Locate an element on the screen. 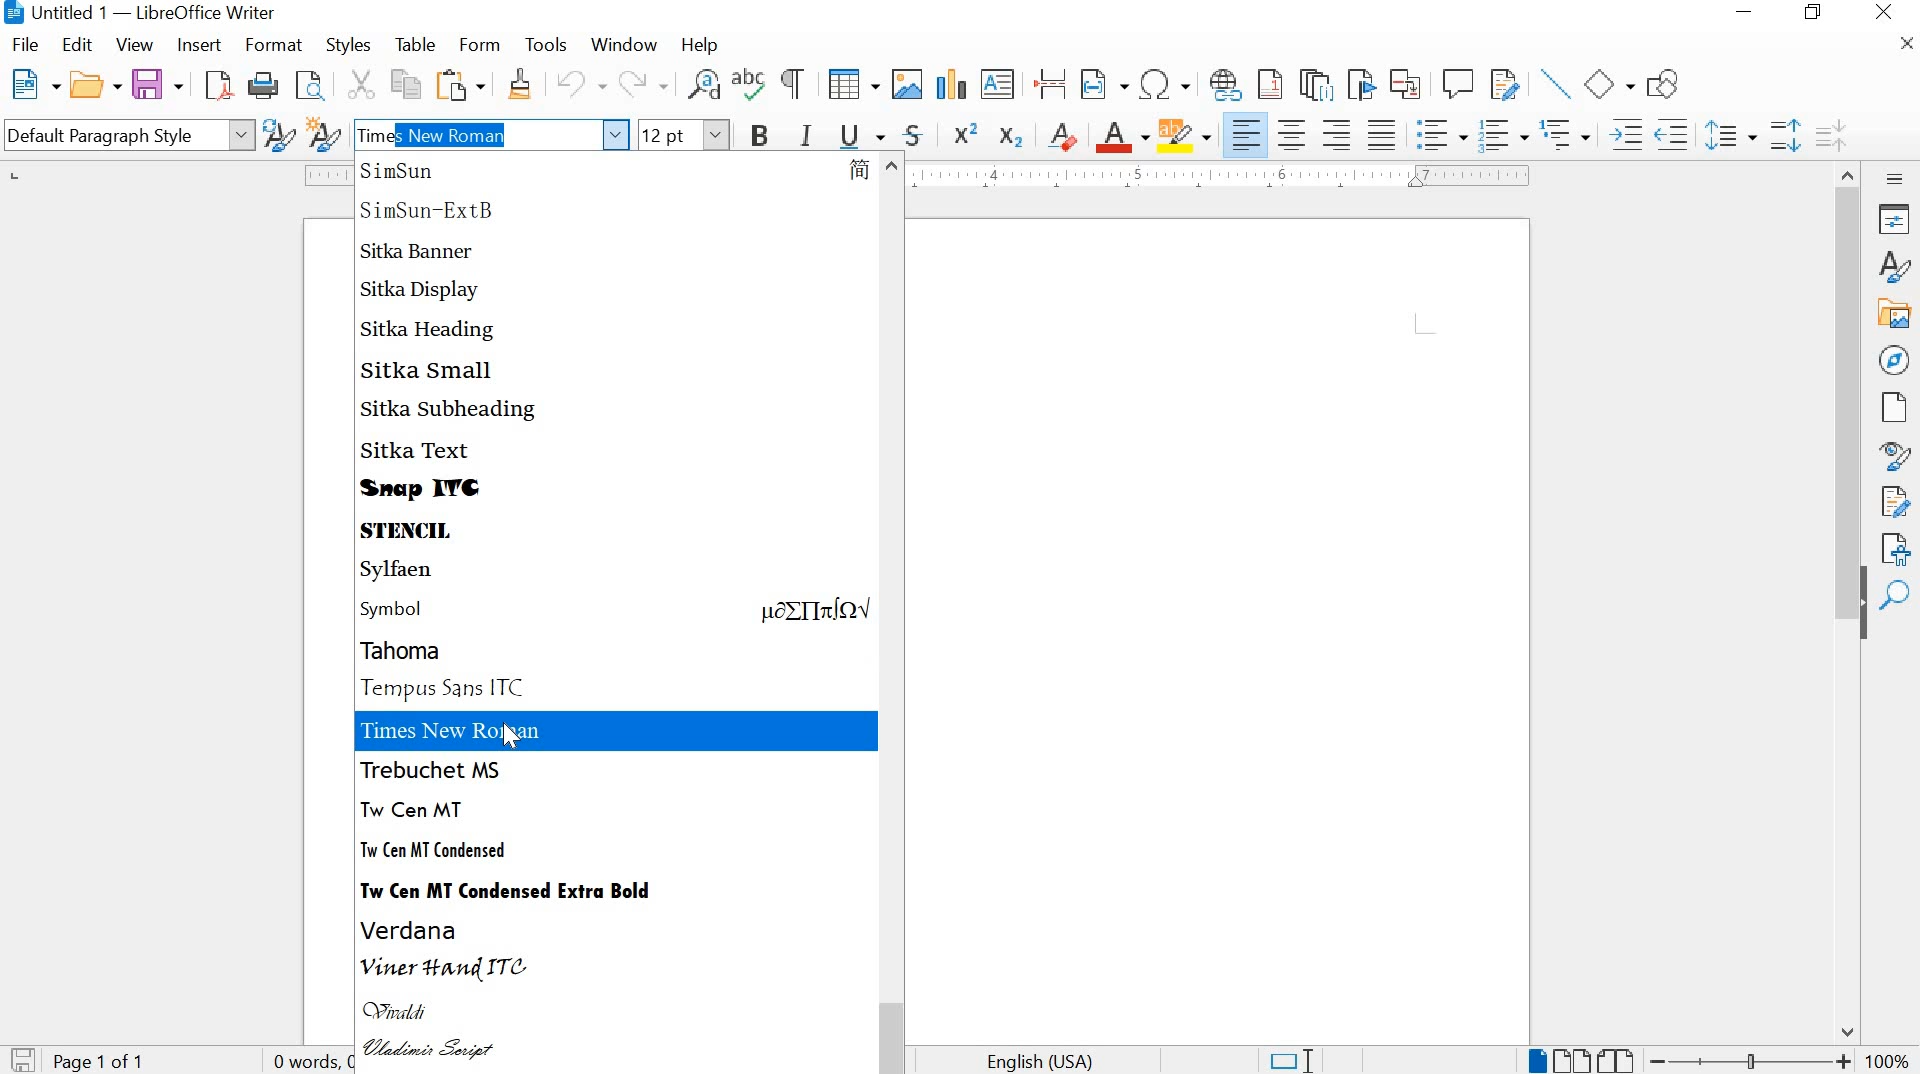  ITALIC is located at coordinates (809, 133).